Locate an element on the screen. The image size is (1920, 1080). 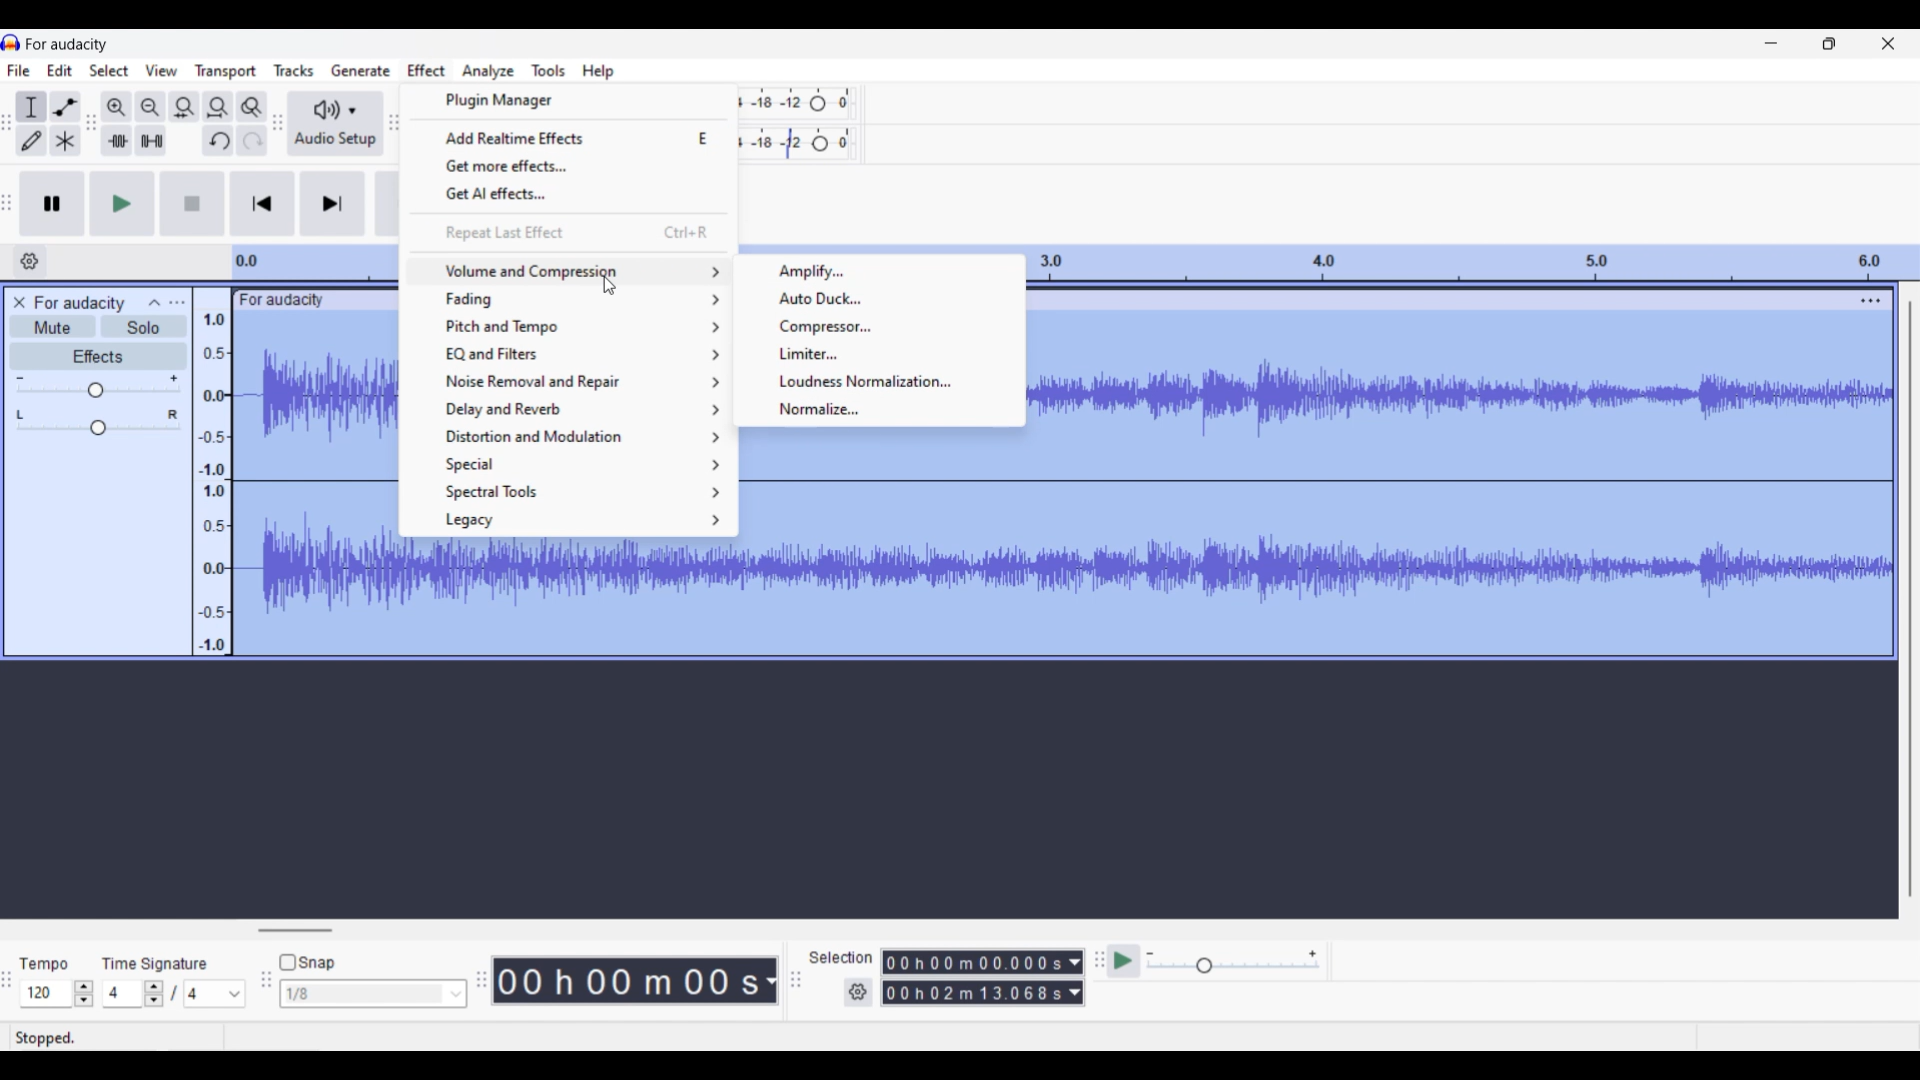
Add realtime effects is located at coordinates (571, 137).